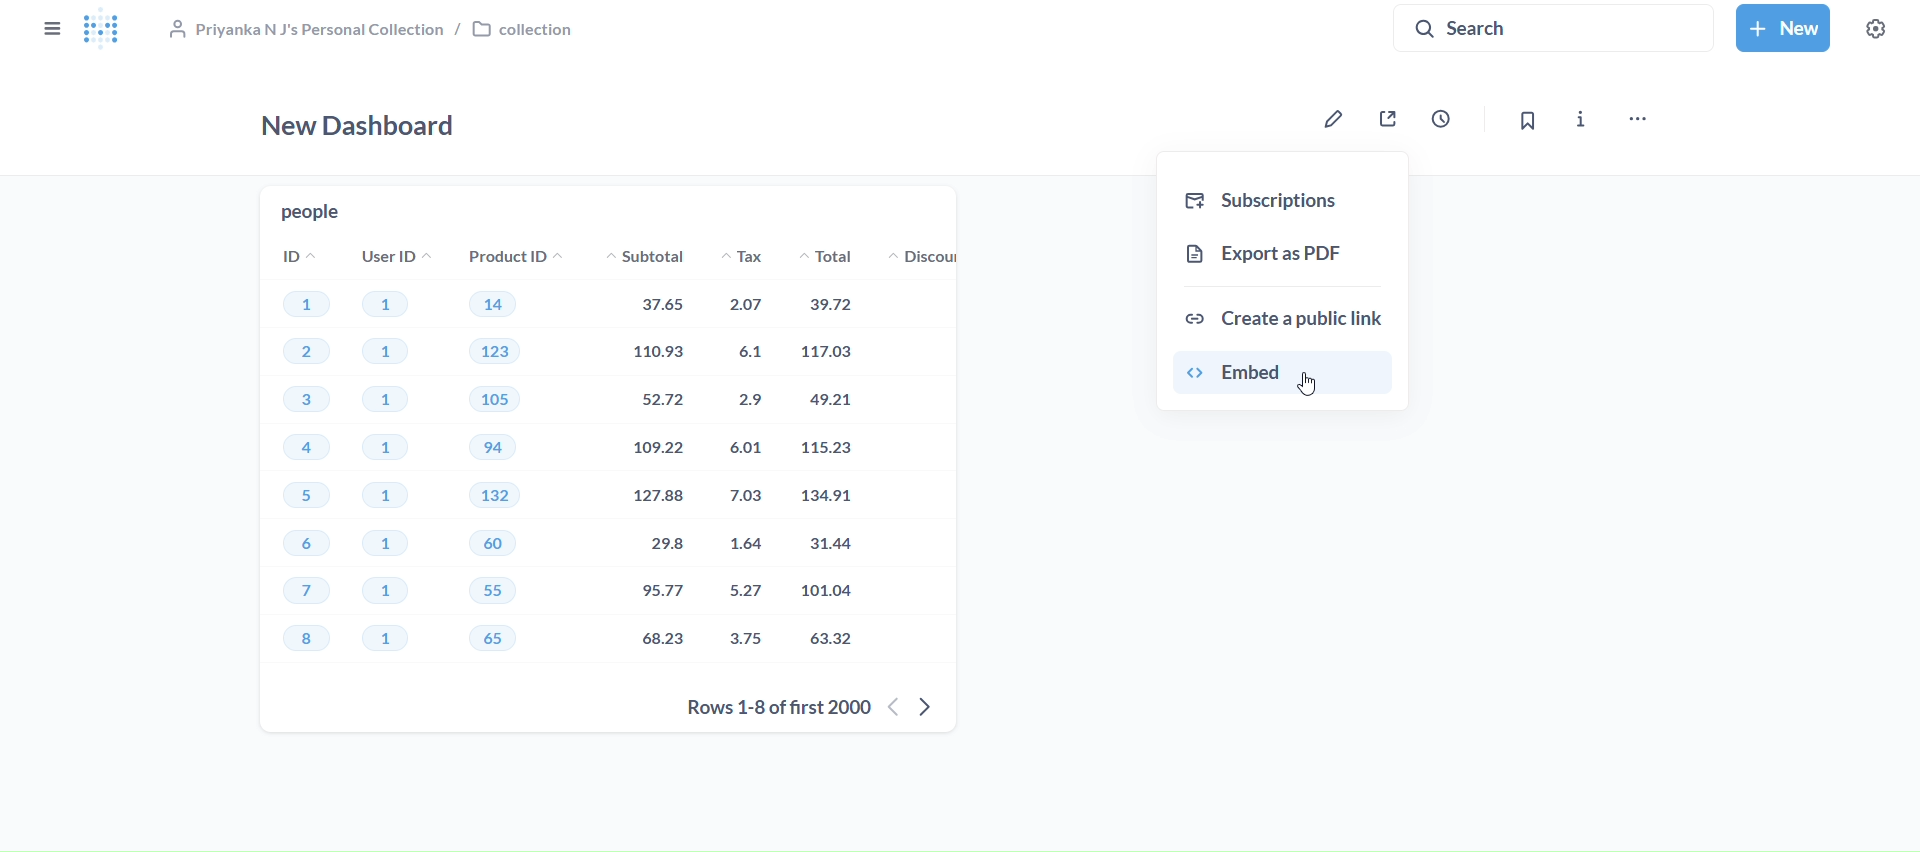  Describe the element at coordinates (1332, 119) in the screenshot. I see `edit` at that location.